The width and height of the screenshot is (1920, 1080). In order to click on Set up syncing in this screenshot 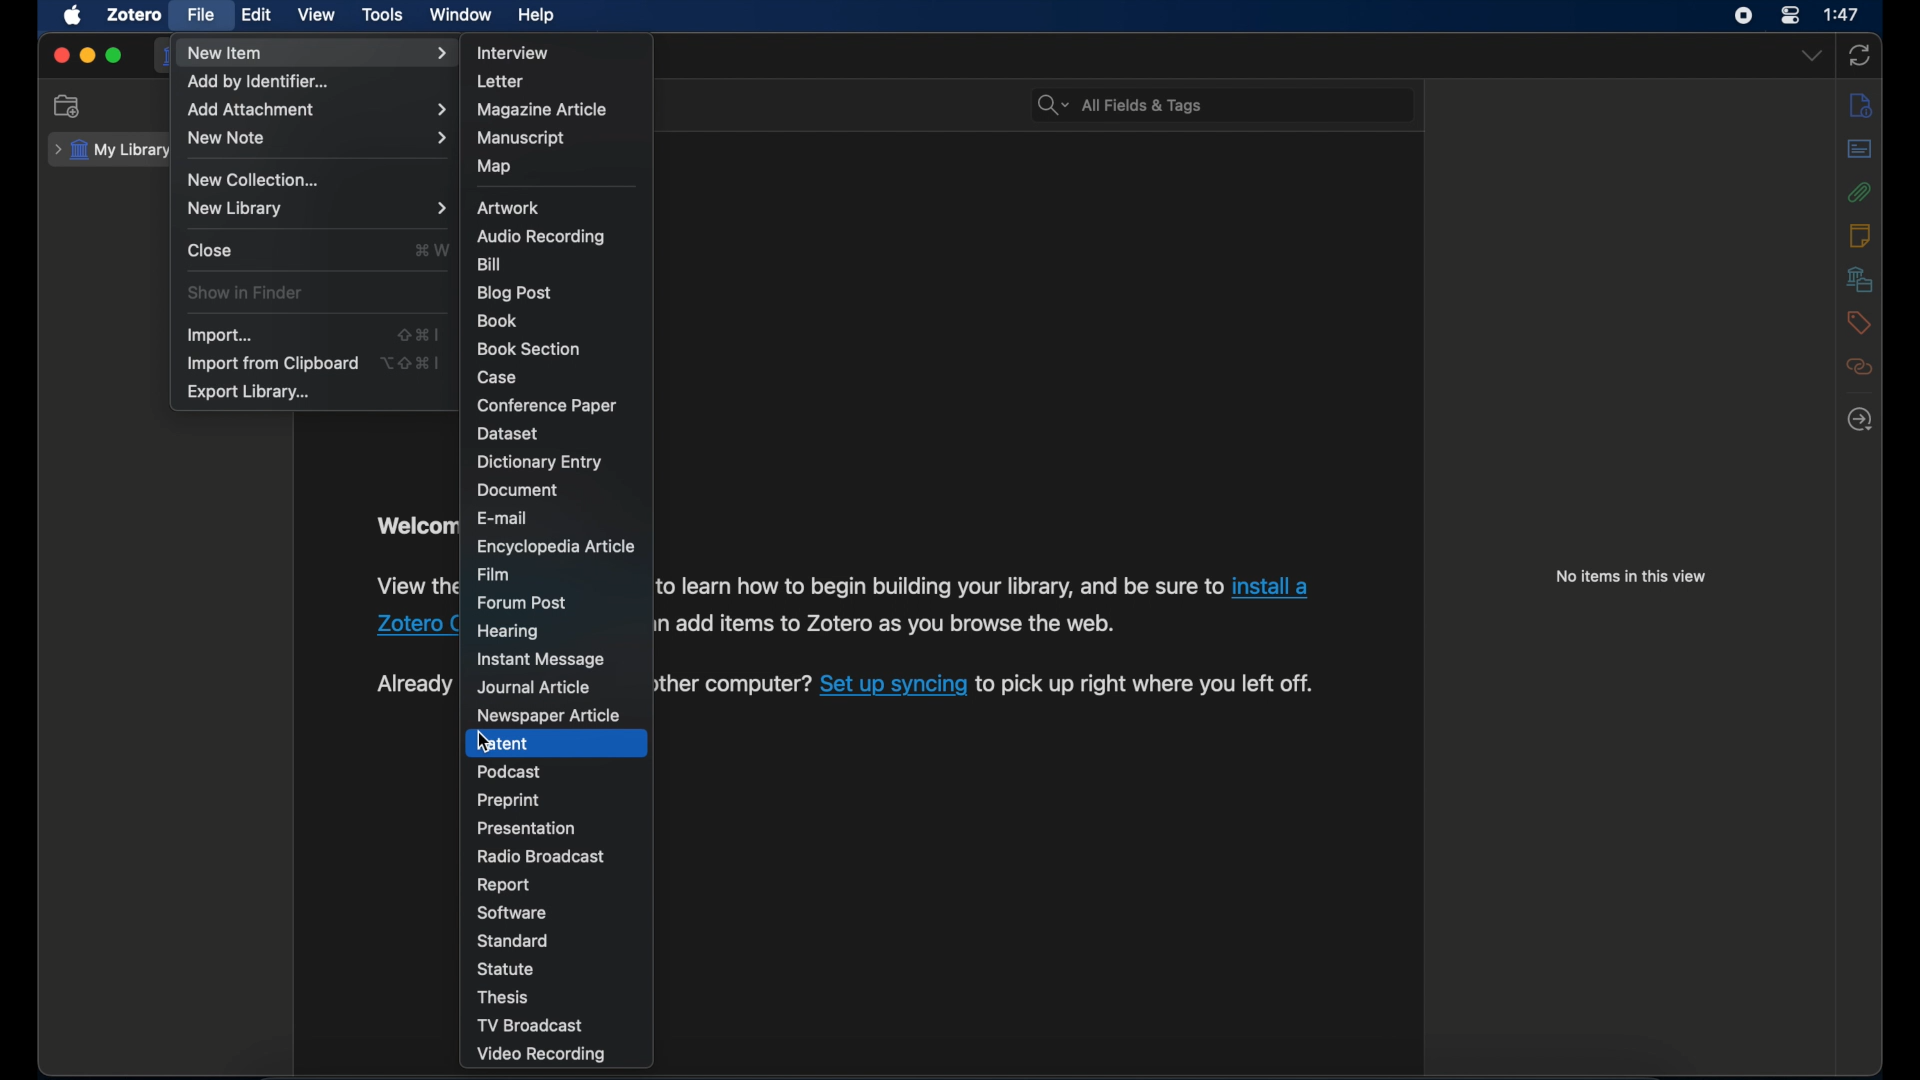, I will do `click(893, 685)`.